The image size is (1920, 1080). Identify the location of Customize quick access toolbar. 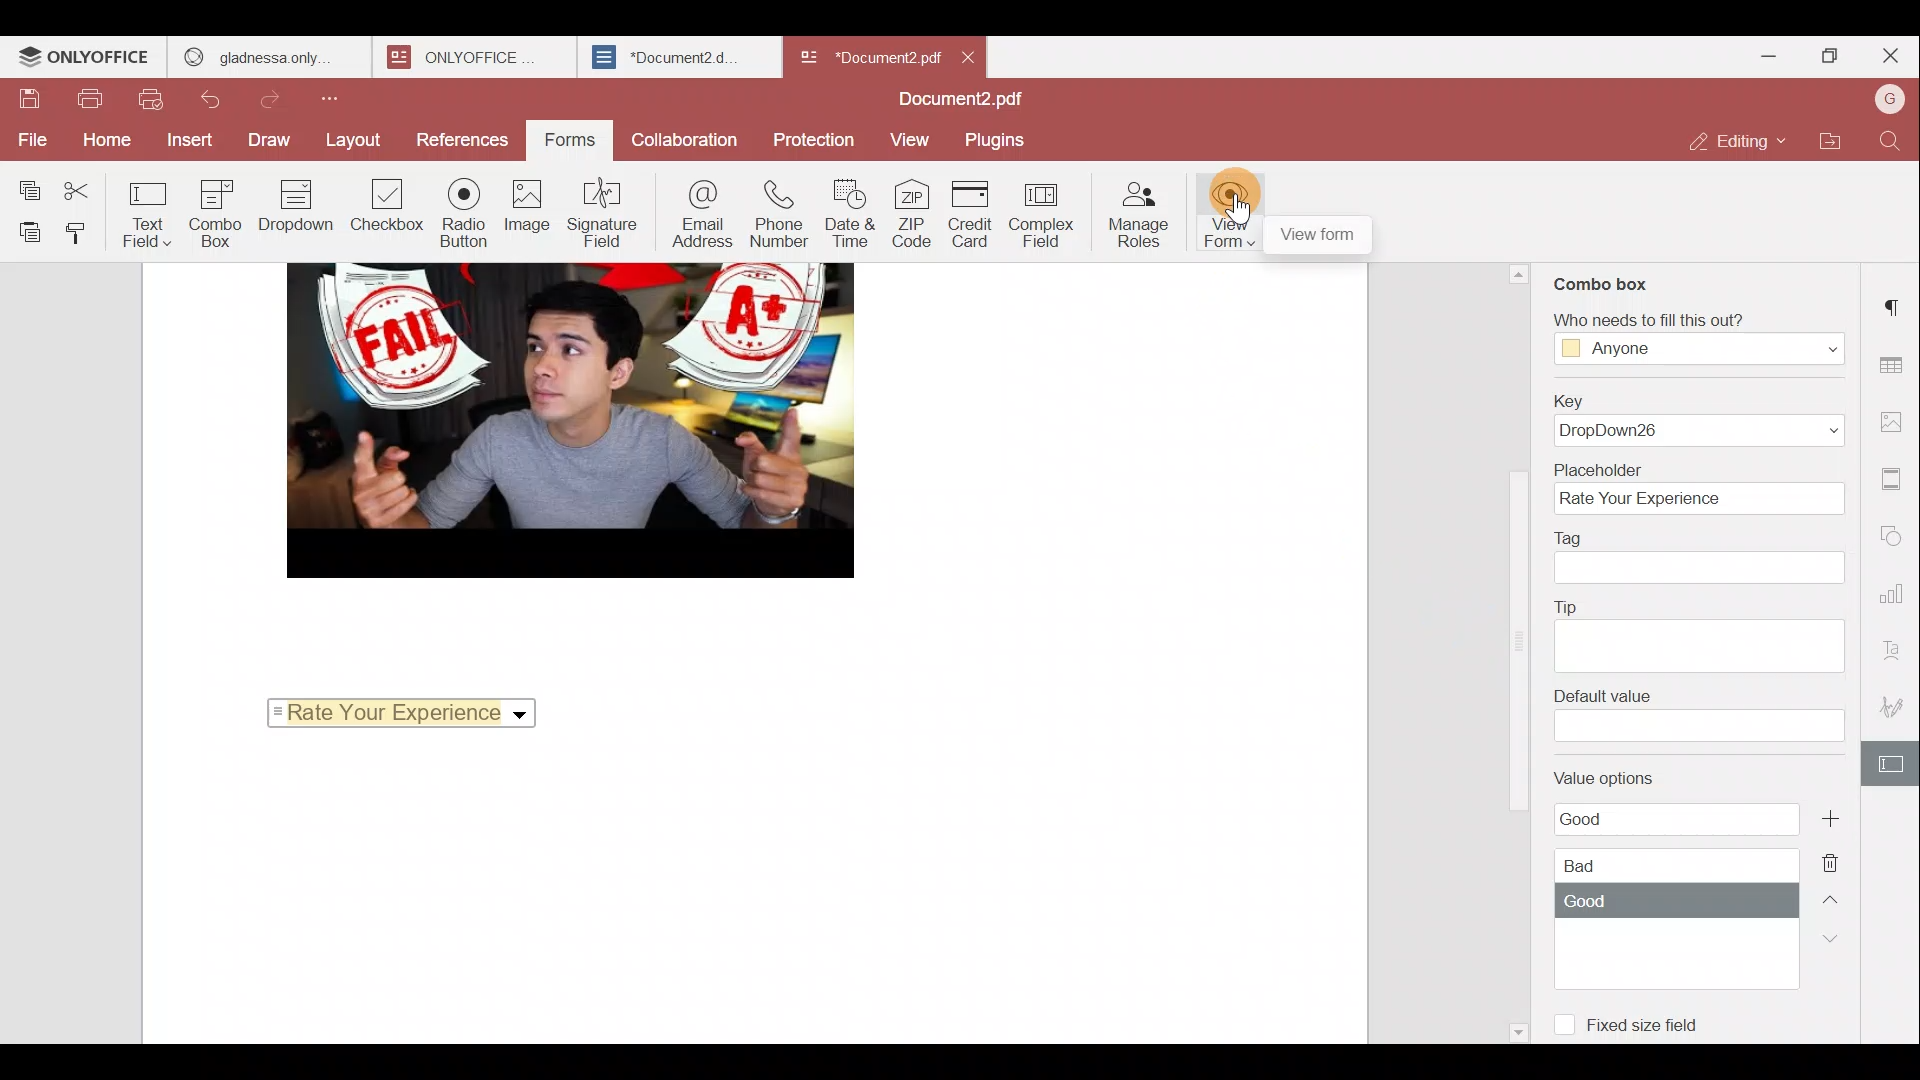
(336, 102).